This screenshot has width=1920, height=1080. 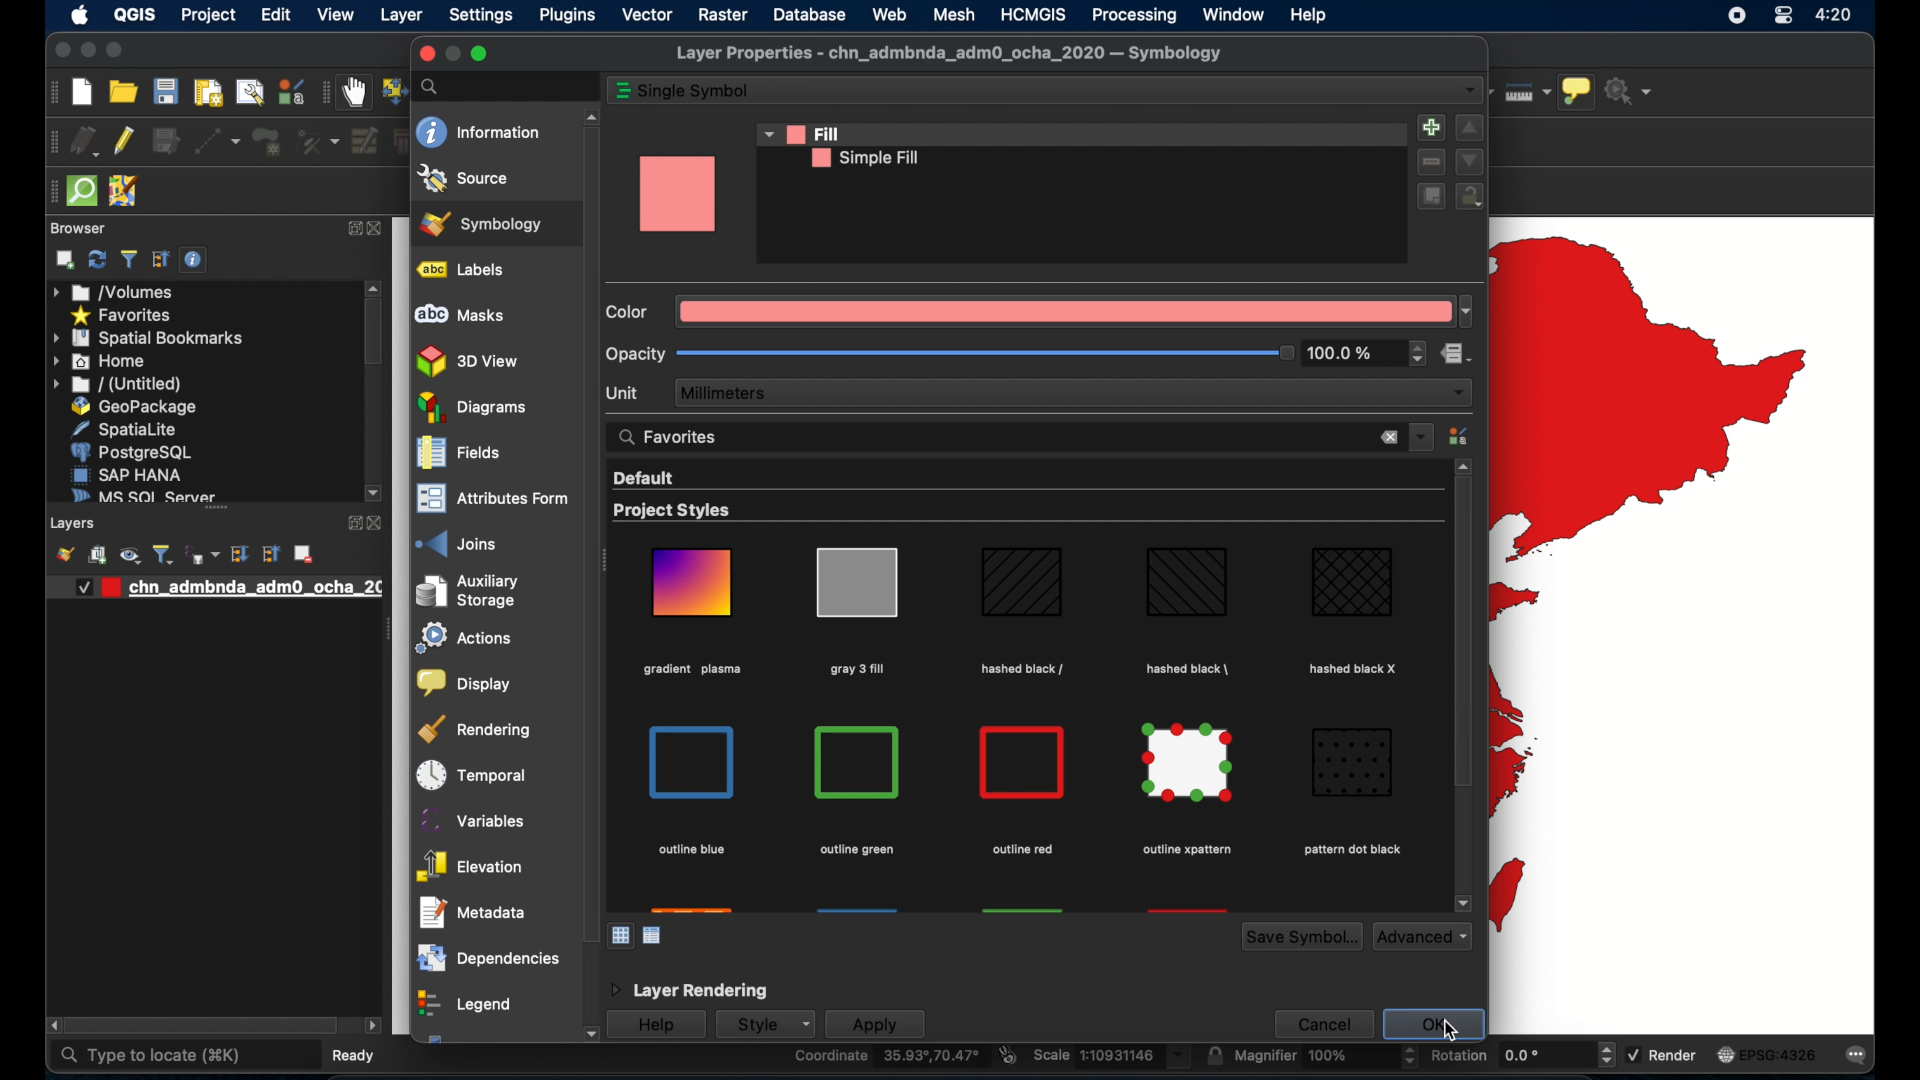 I want to click on Gradient preview , so click(x=856, y=582).